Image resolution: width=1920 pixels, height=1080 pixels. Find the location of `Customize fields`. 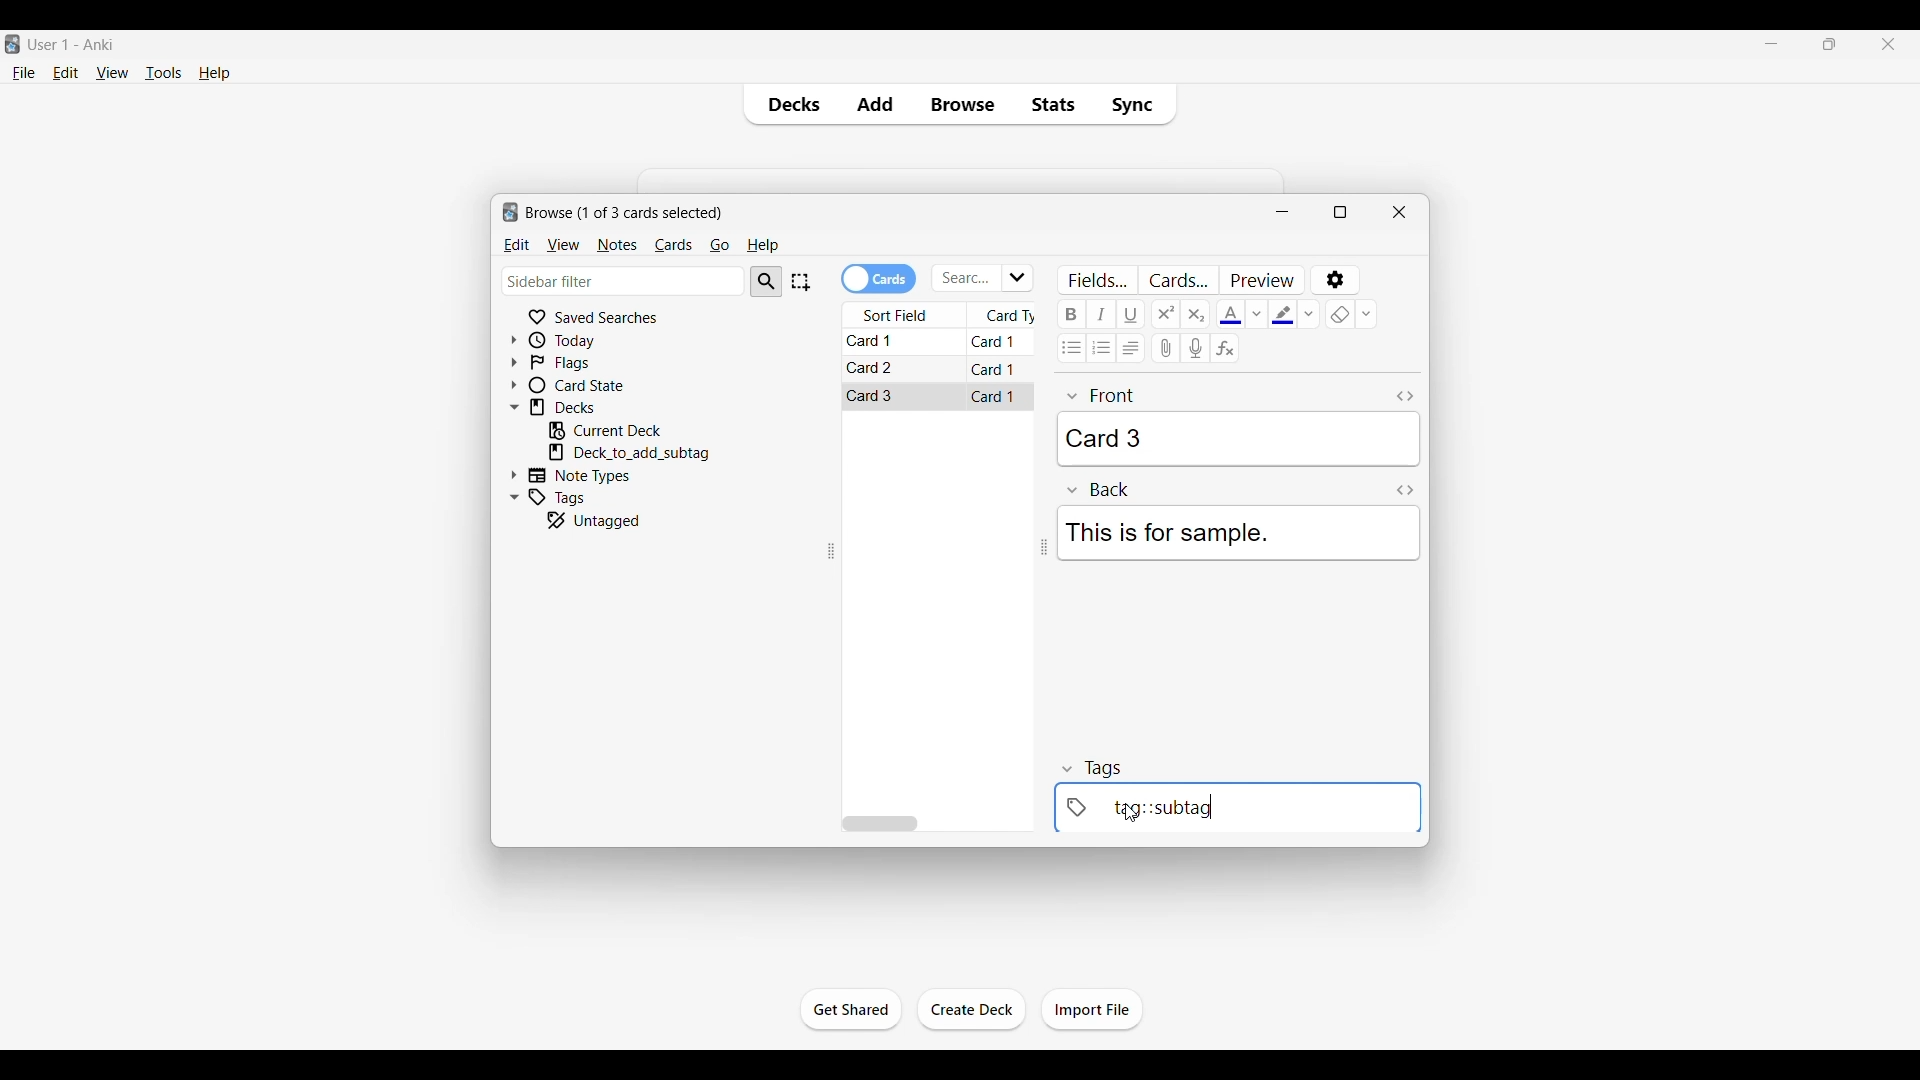

Customize fields is located at coordinates (1098, 280).